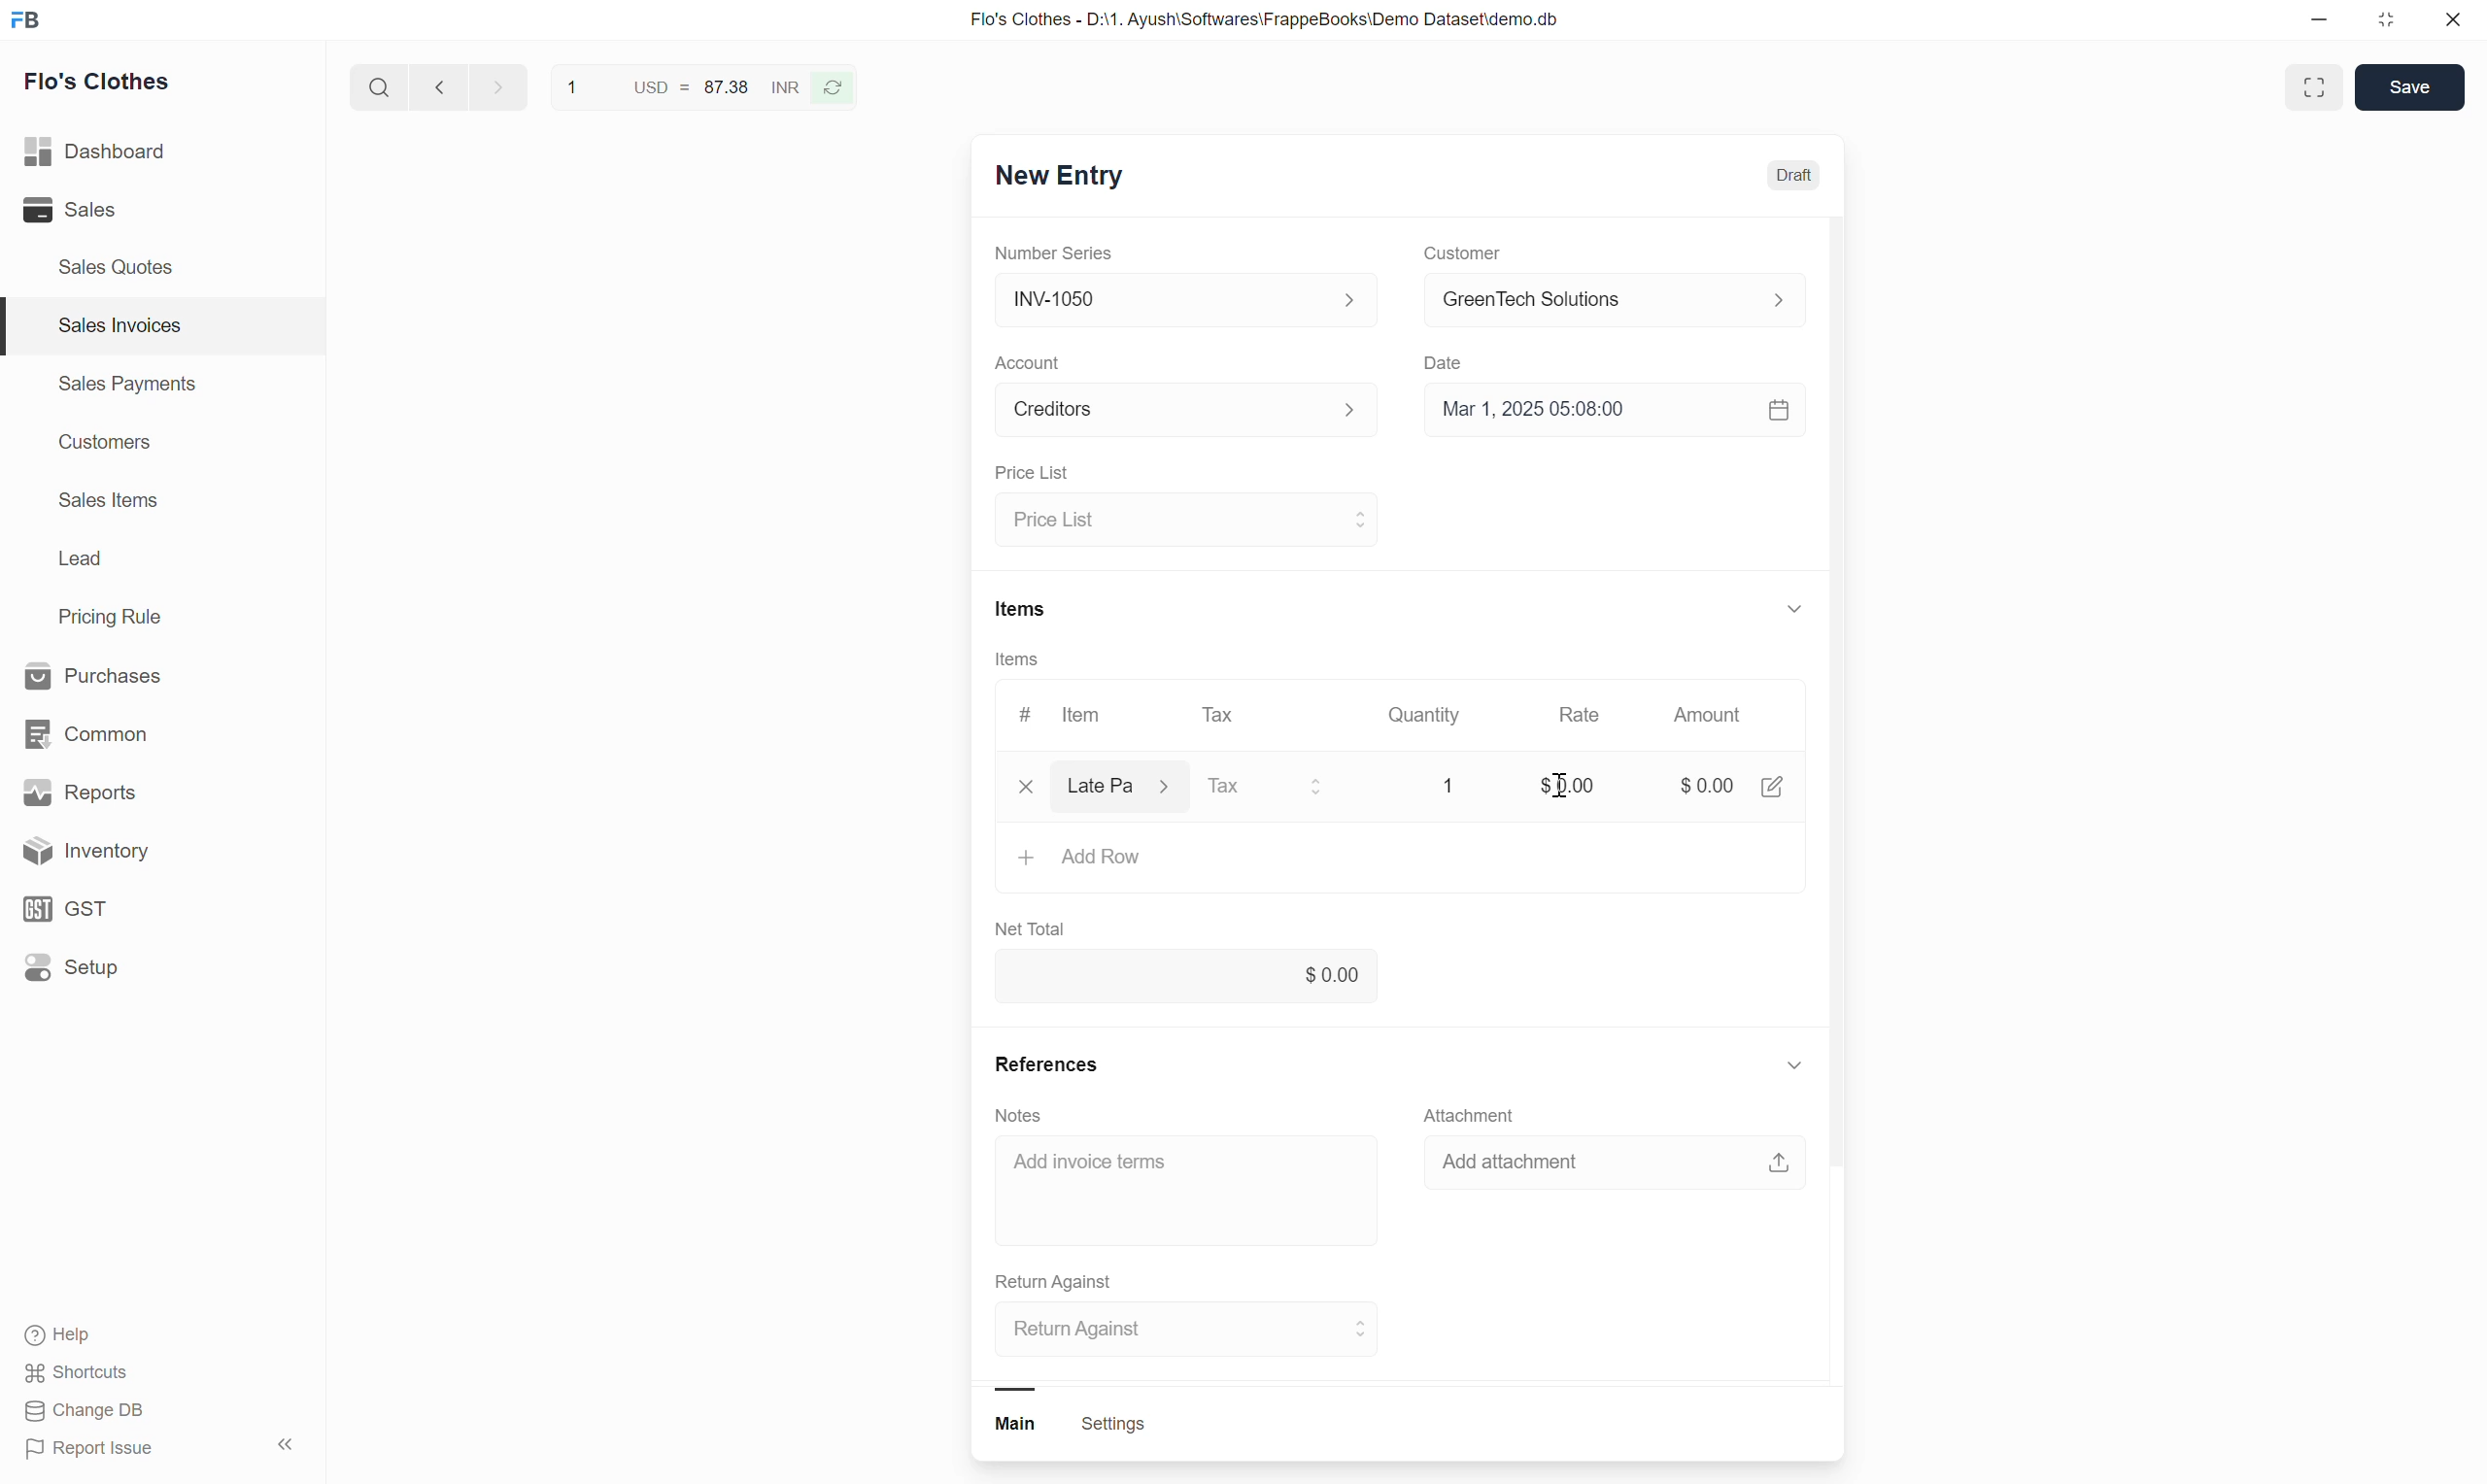 This screenshot has height=1484, width=2487. I want to click on Amount, so click(1706, 716).